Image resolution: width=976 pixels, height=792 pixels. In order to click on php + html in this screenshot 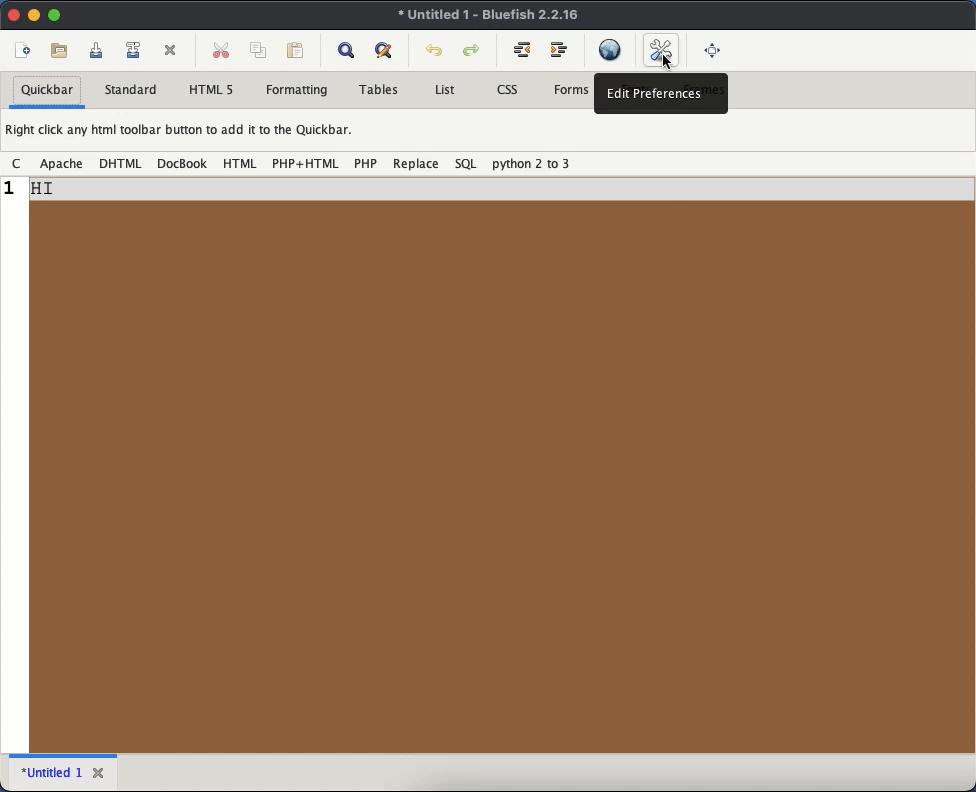, I will do `click(305, 163)`.